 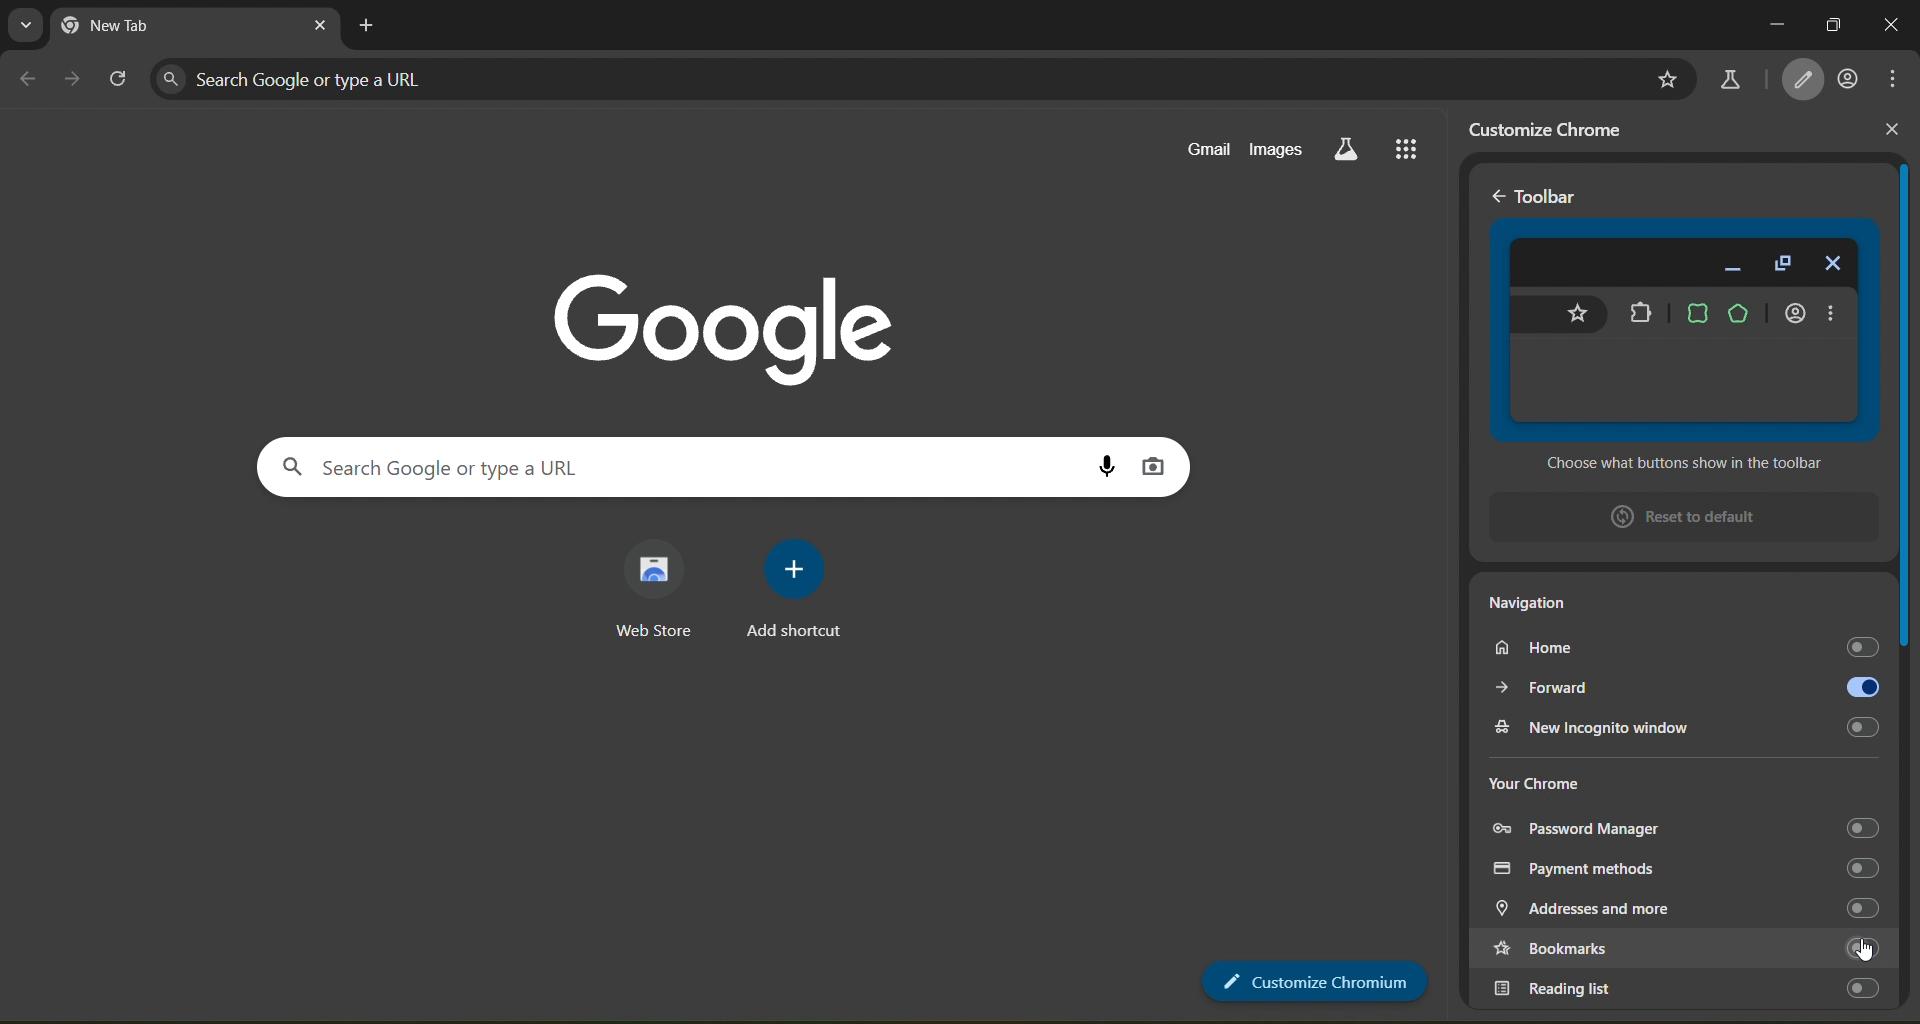 I want to click on search tabs, so click(x=25, y=24).